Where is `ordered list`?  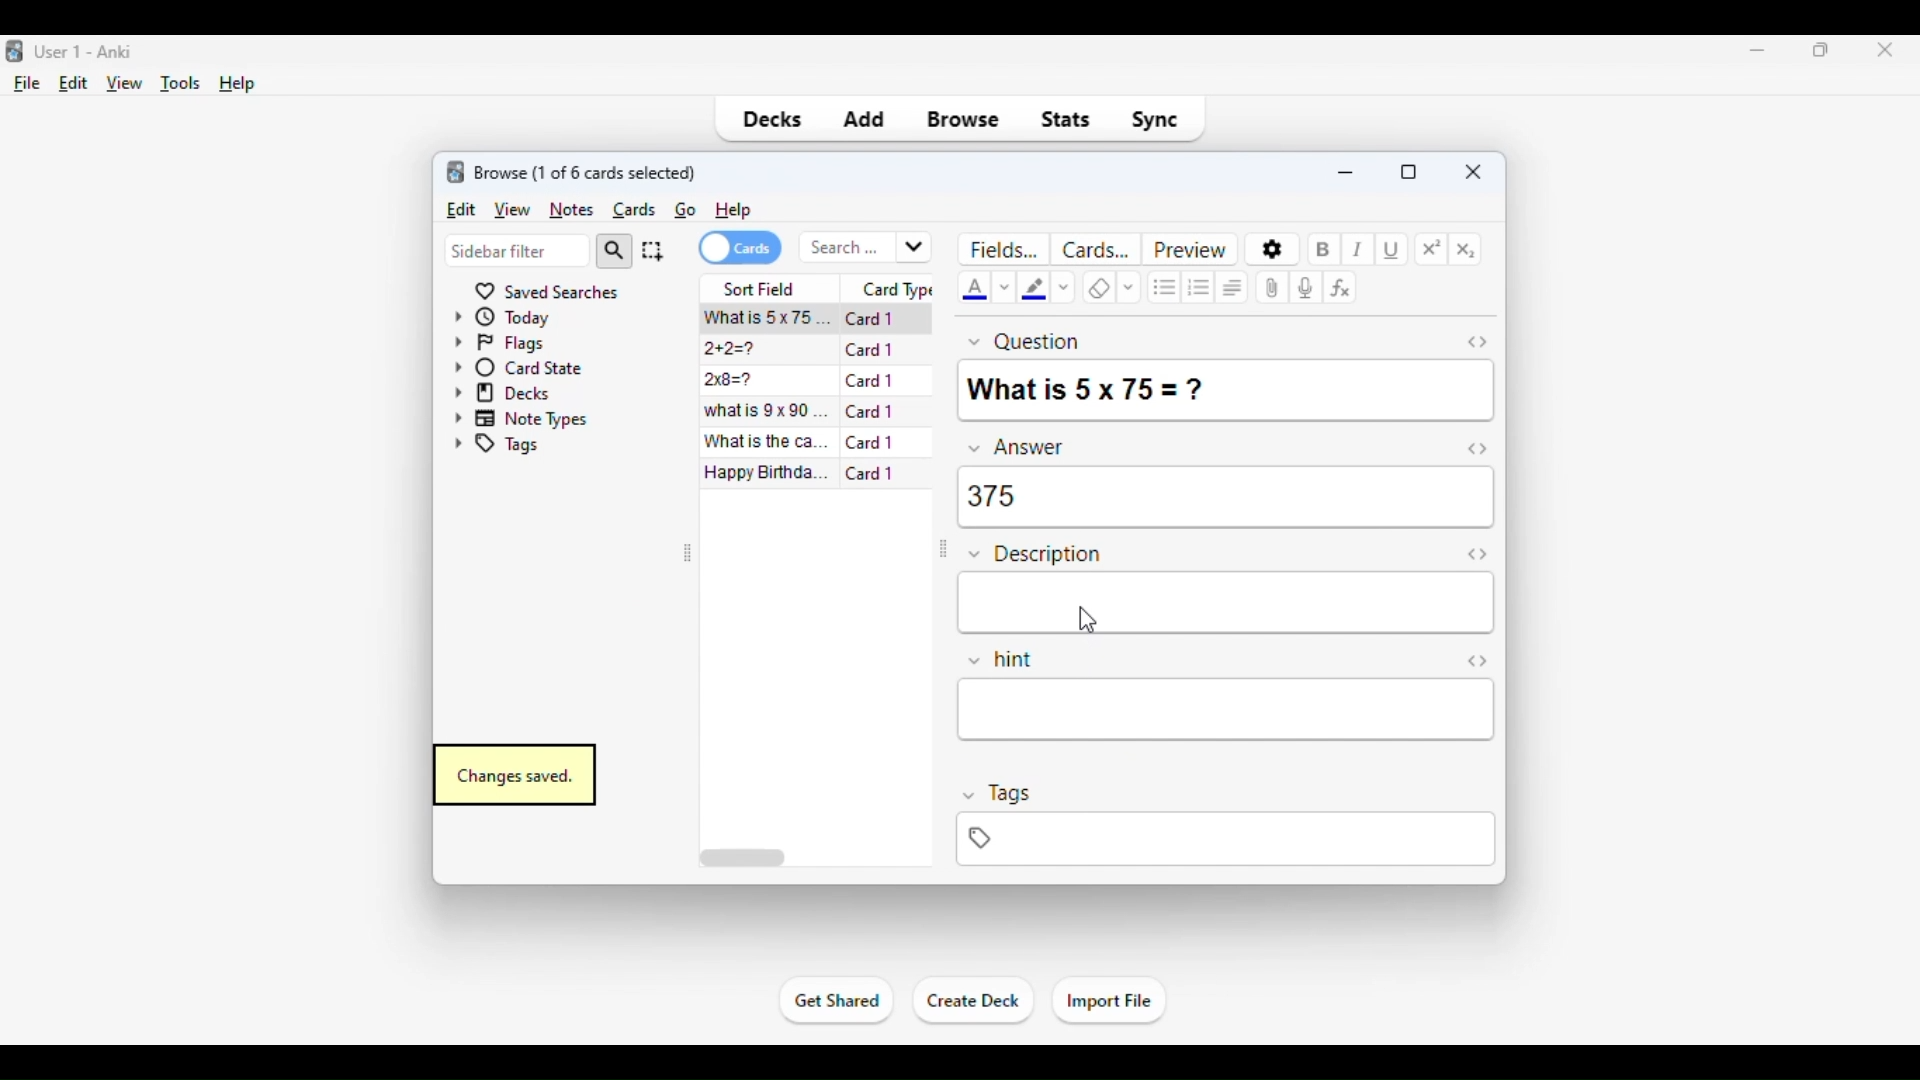 ordered list is located at coordinates (1200, 288).